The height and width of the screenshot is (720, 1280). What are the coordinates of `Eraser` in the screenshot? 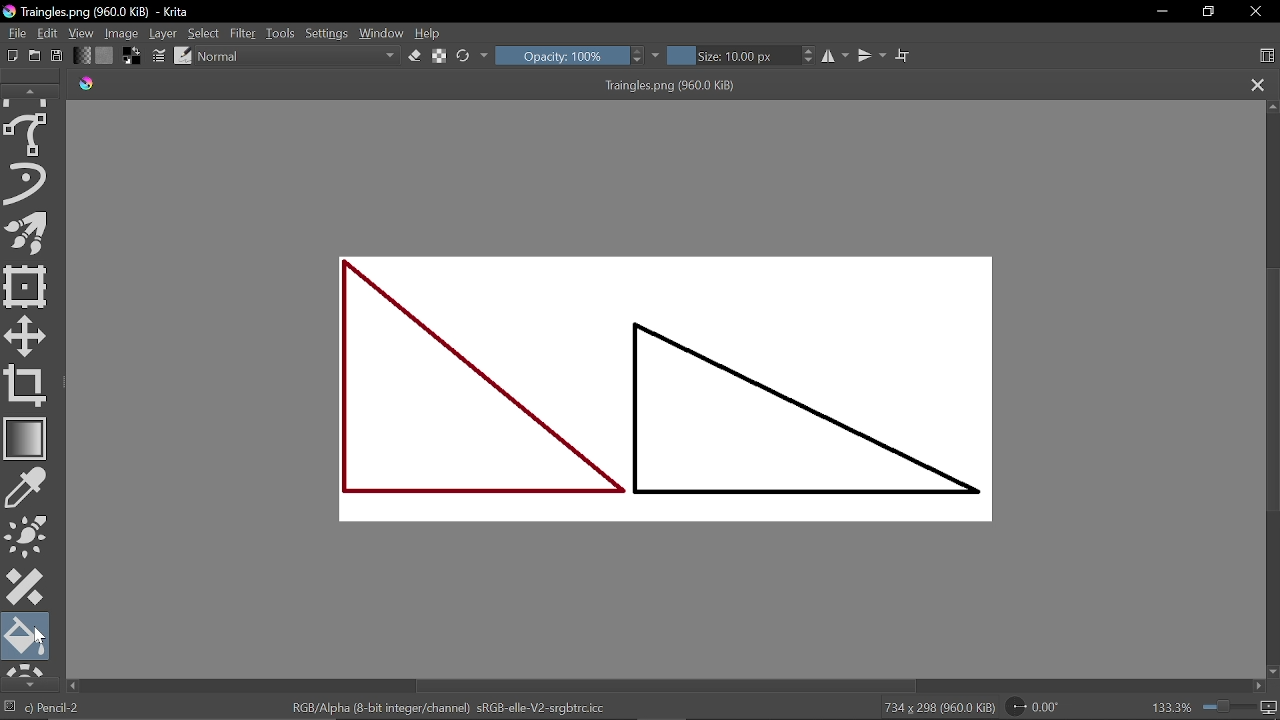 It's located at (415, 57).